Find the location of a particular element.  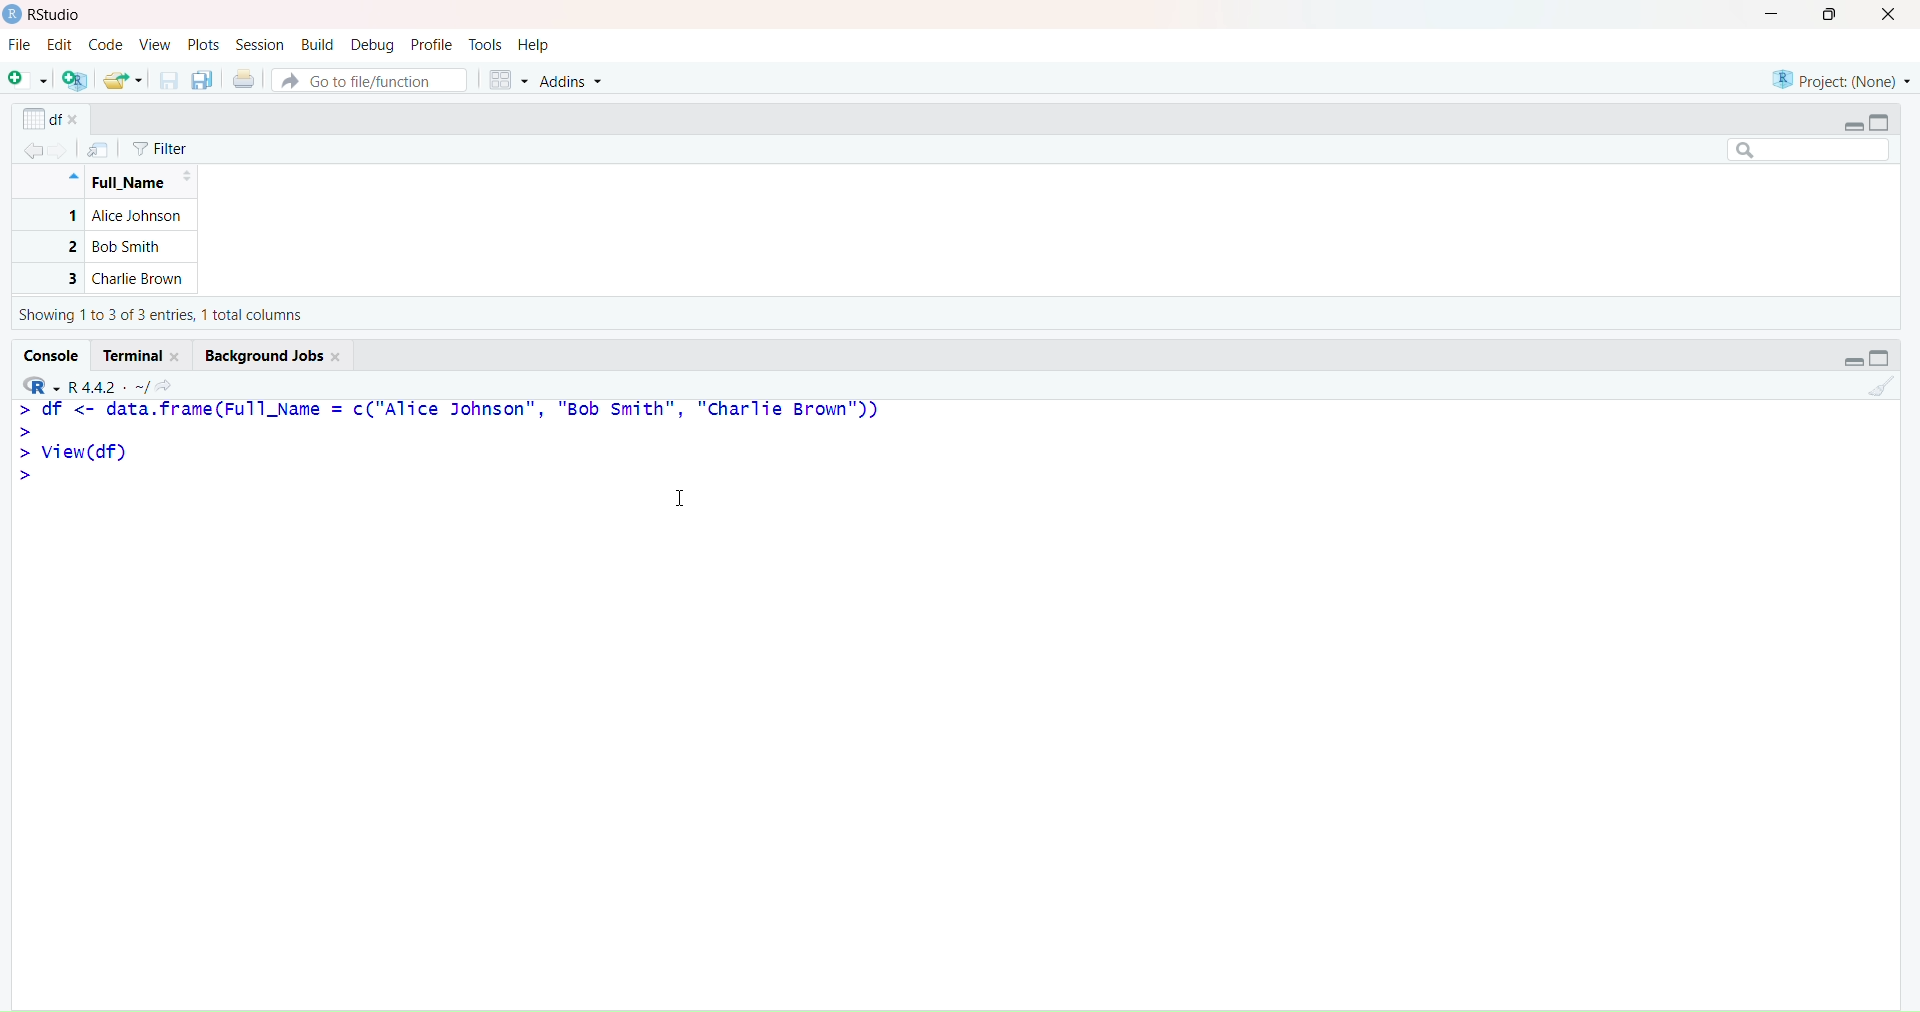

1 Alice Johnson
2 Bob Smith
3 Charlie Brown is located at coordinates (107, 248).